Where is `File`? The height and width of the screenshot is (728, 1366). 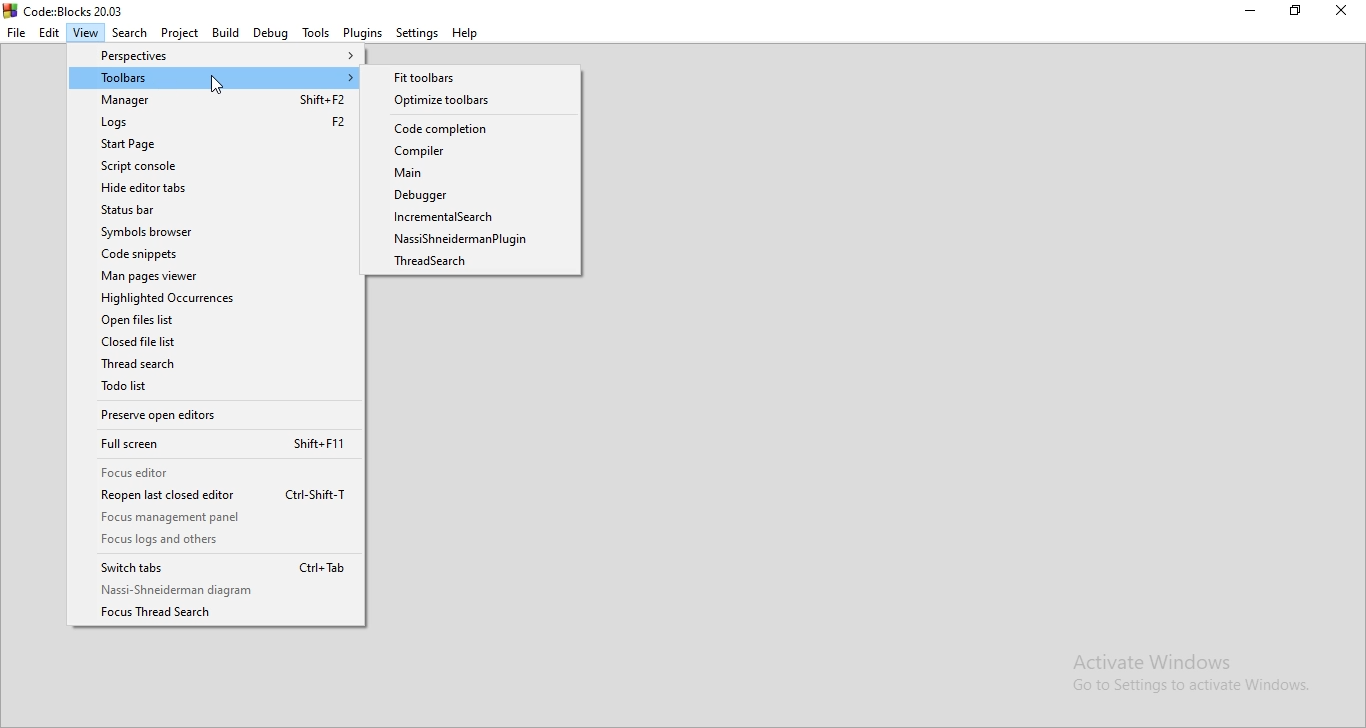 File is located at coordinates (16, 34).